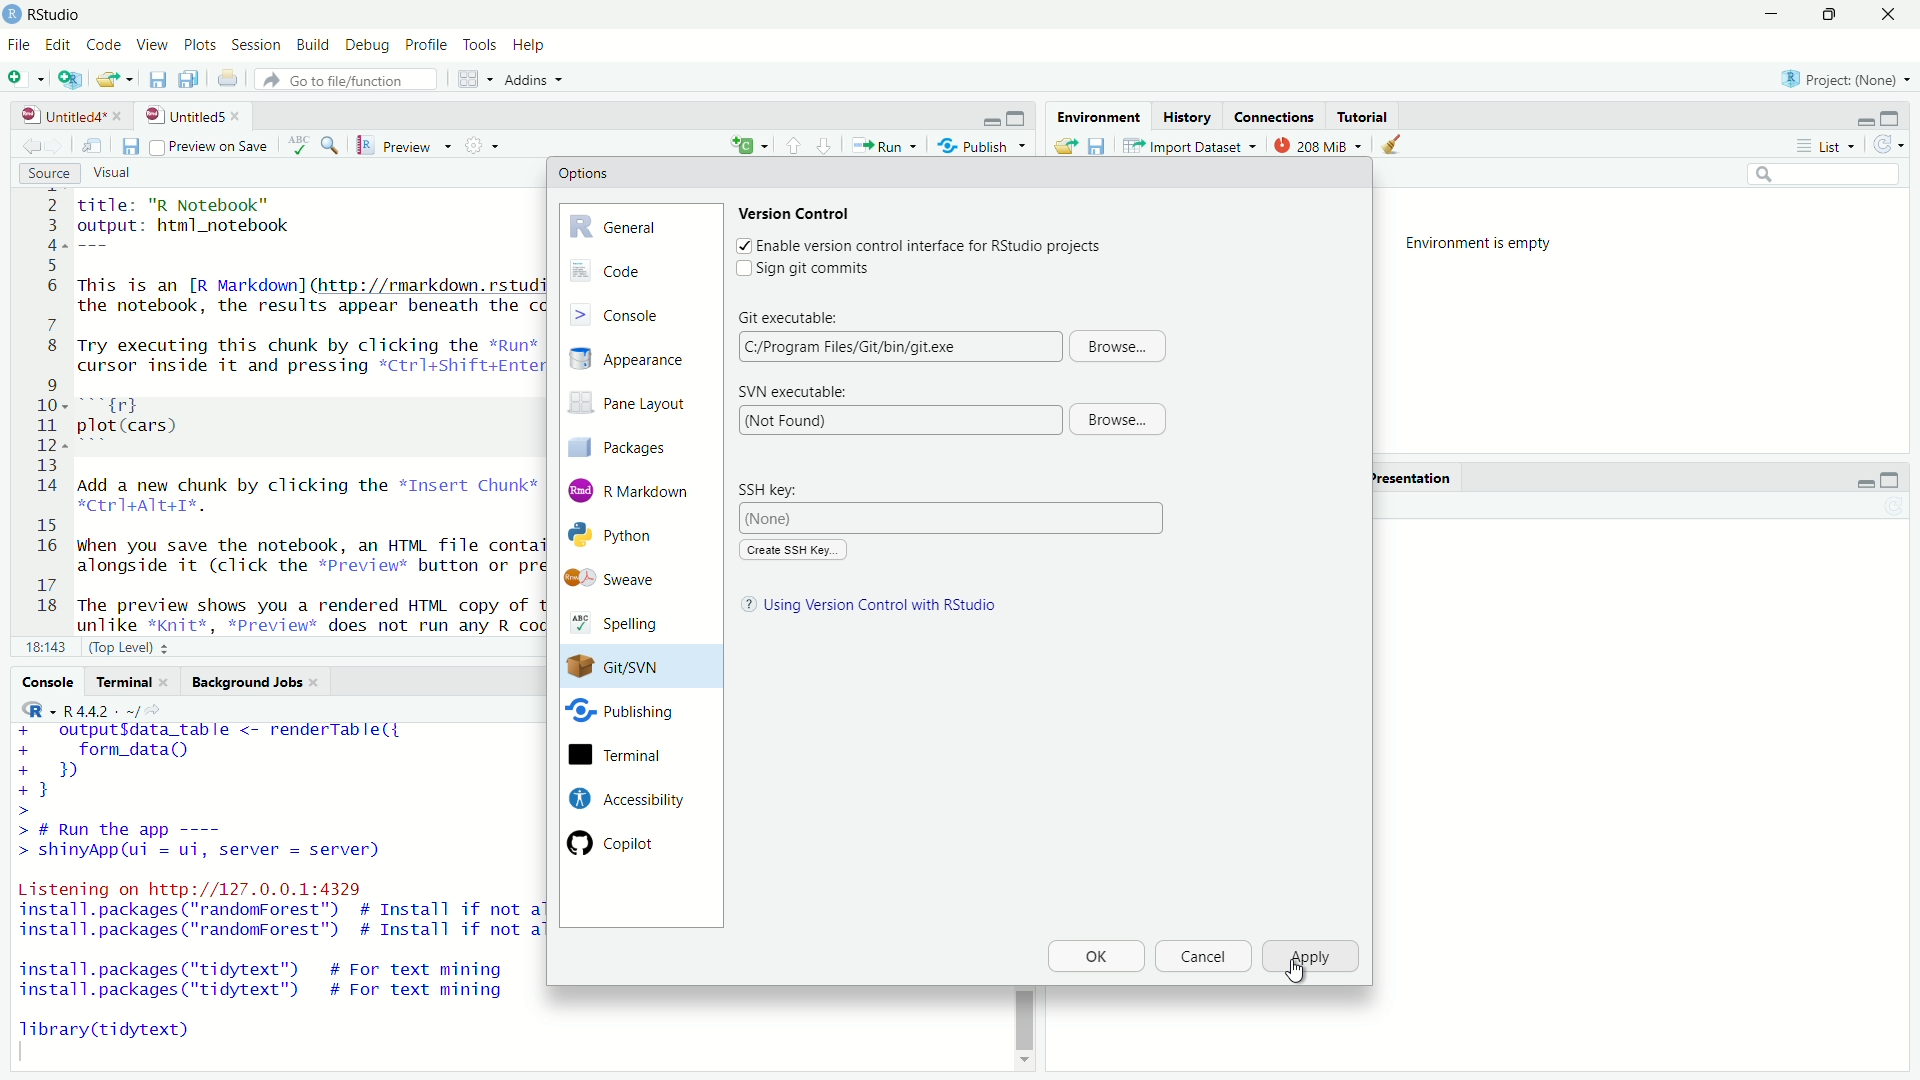 This screenshot has width=1920, height=1080. Describe the element at coordinates (275, 892) in the screenshot. I see `+ outputfdata_table <- renderTable({+ form_data()+B+}>> # Run the app ----> shinyApp(ui = ui, server = server)Listening on http://127.0.0.1:4329install.packages ("randomForest") # Install if not already installedinstall.packages ("randomForest") # Install if not already installedinstall.packages ("tidytext") # For text mininginstall.packages ("tidytext") # For text miningTibrary(tidytext)` at that location.